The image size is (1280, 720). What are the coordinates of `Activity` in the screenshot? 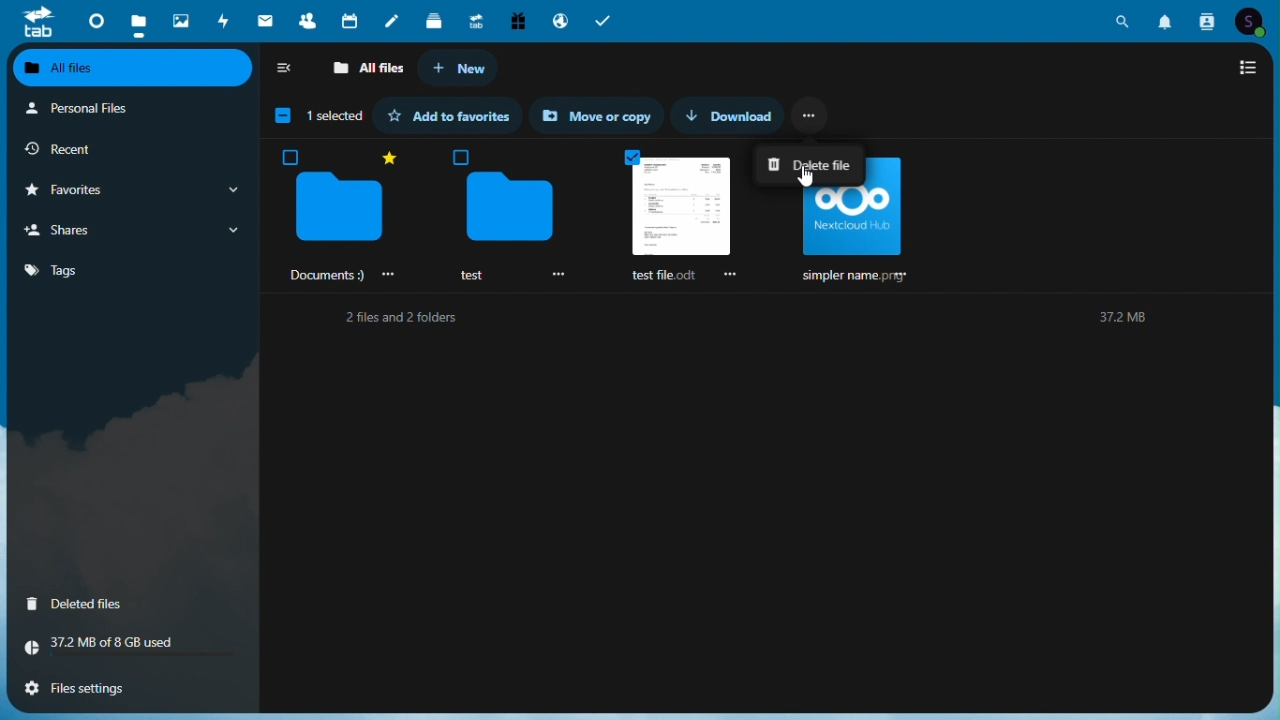 It's located at (227, 21).